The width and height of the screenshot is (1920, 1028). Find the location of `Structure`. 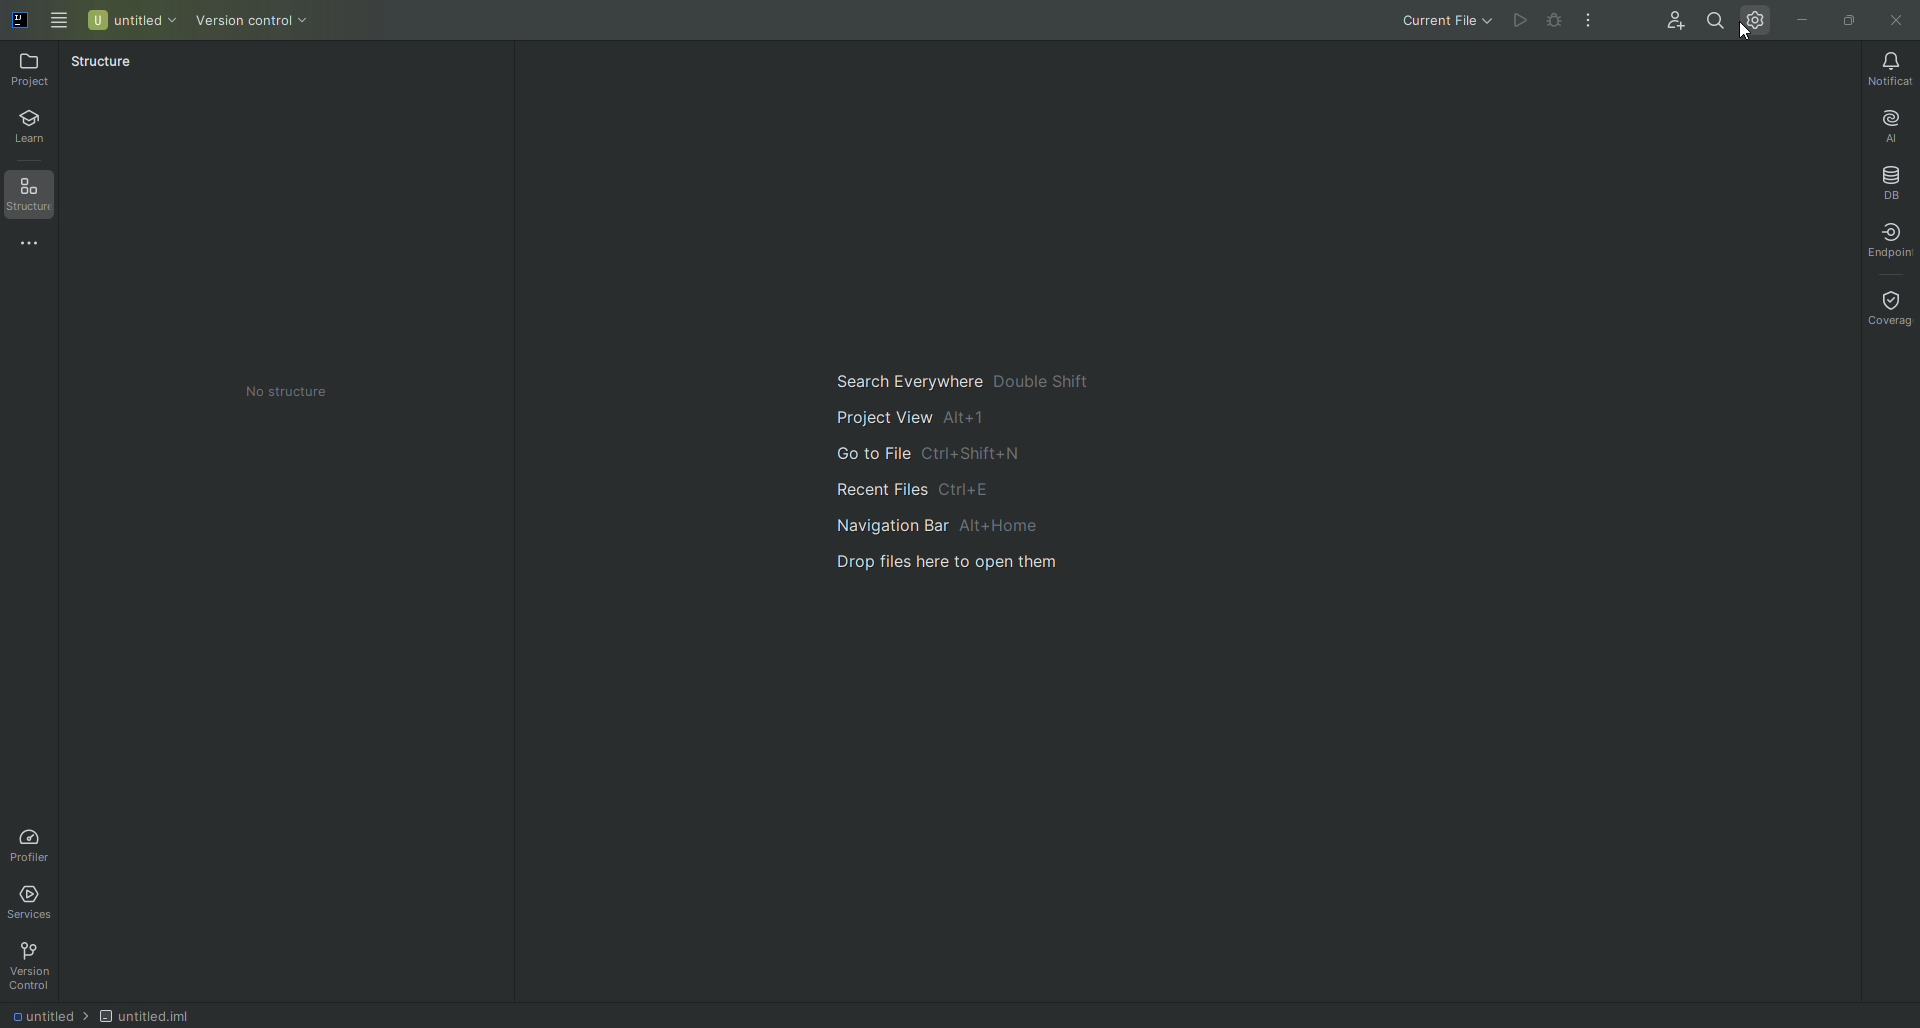

Structure is located at coordinates (33, 193).